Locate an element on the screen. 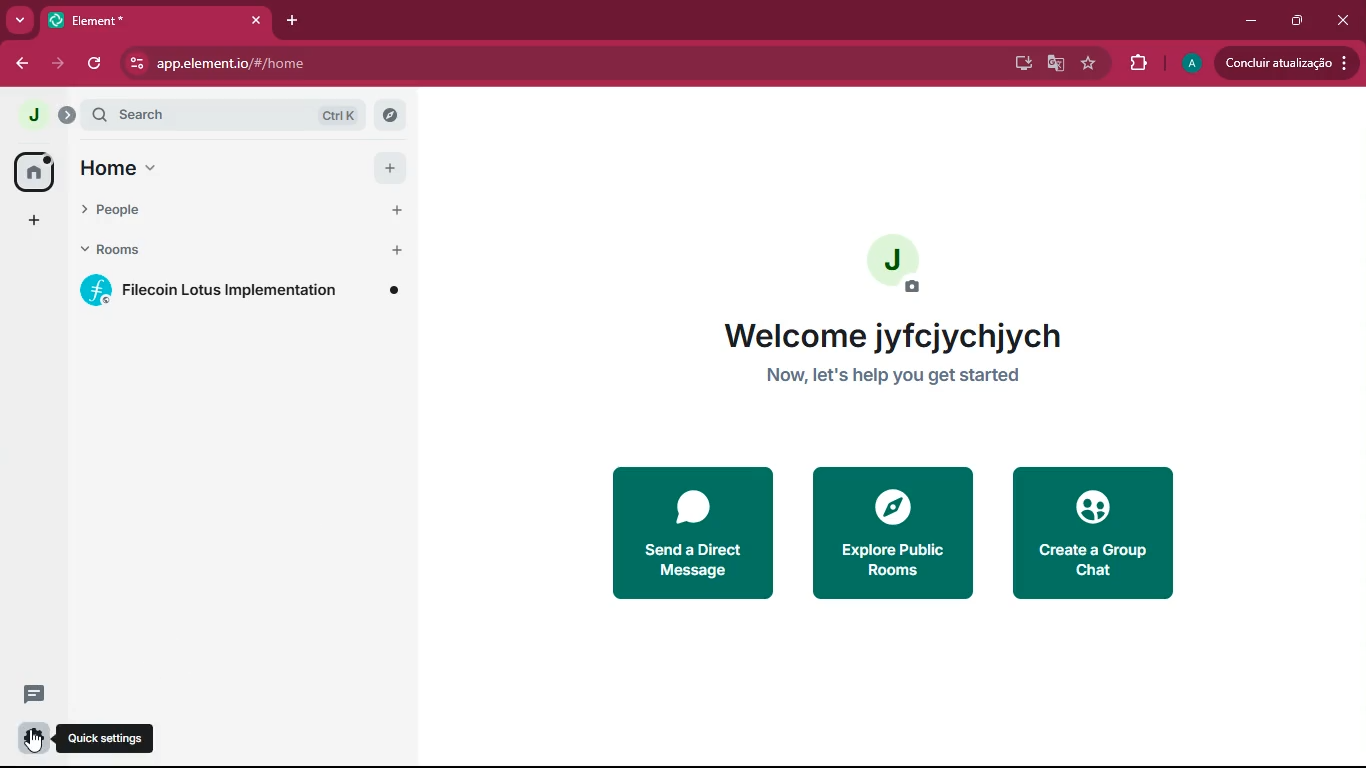 The height and width of the screenshot is (768, 1366). element is located at coordinates (159, 20).